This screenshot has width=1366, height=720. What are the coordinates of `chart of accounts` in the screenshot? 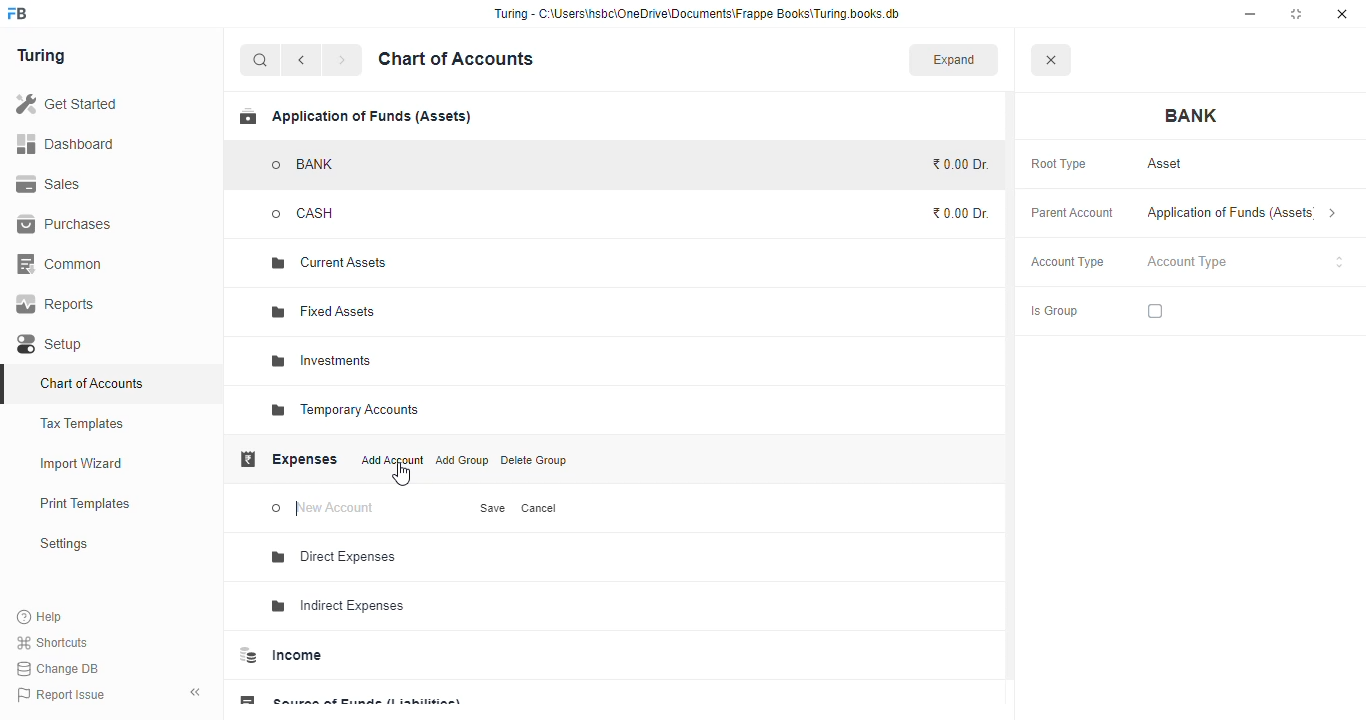 It's located at (92, 383).